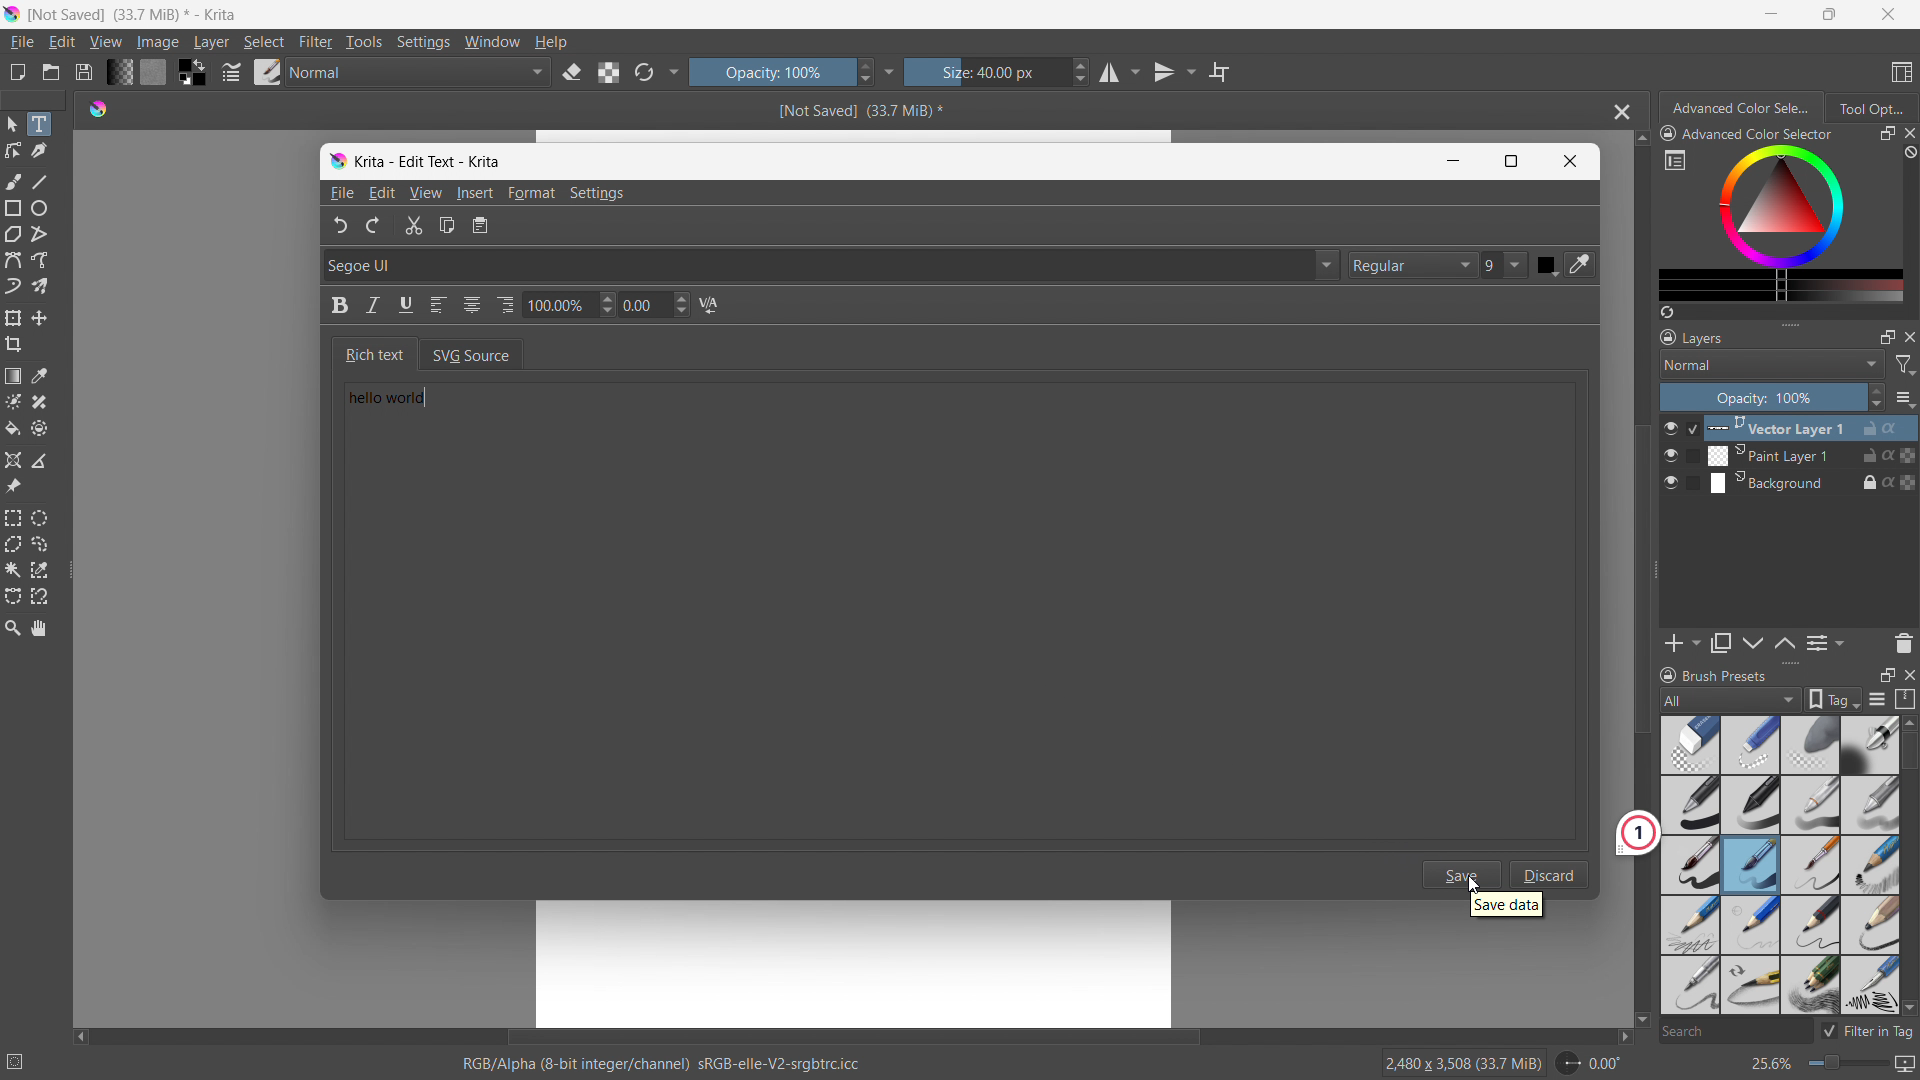  What do you see at coordinates (12, 429) in the screenshot?
I see `fill a contiguous area of color with a color` at bounding box center [12, 429].